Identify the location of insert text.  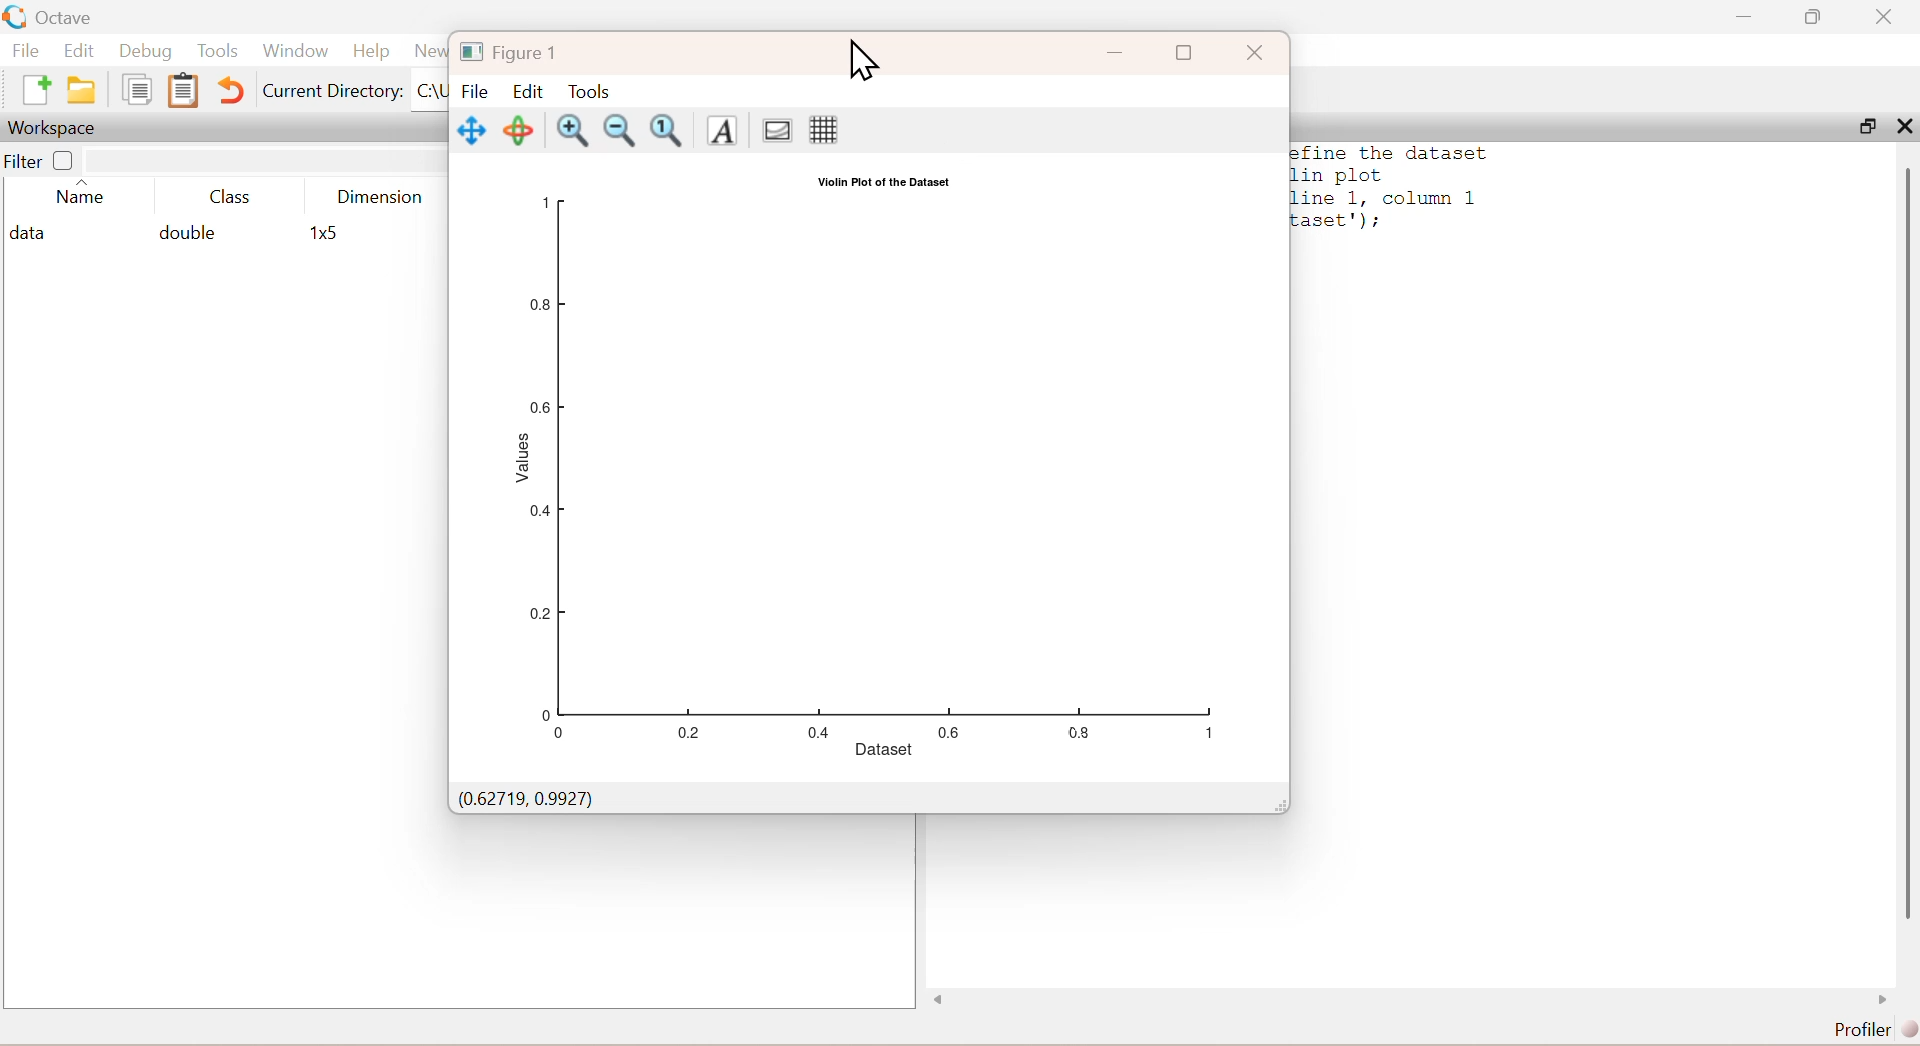
(724, 130).